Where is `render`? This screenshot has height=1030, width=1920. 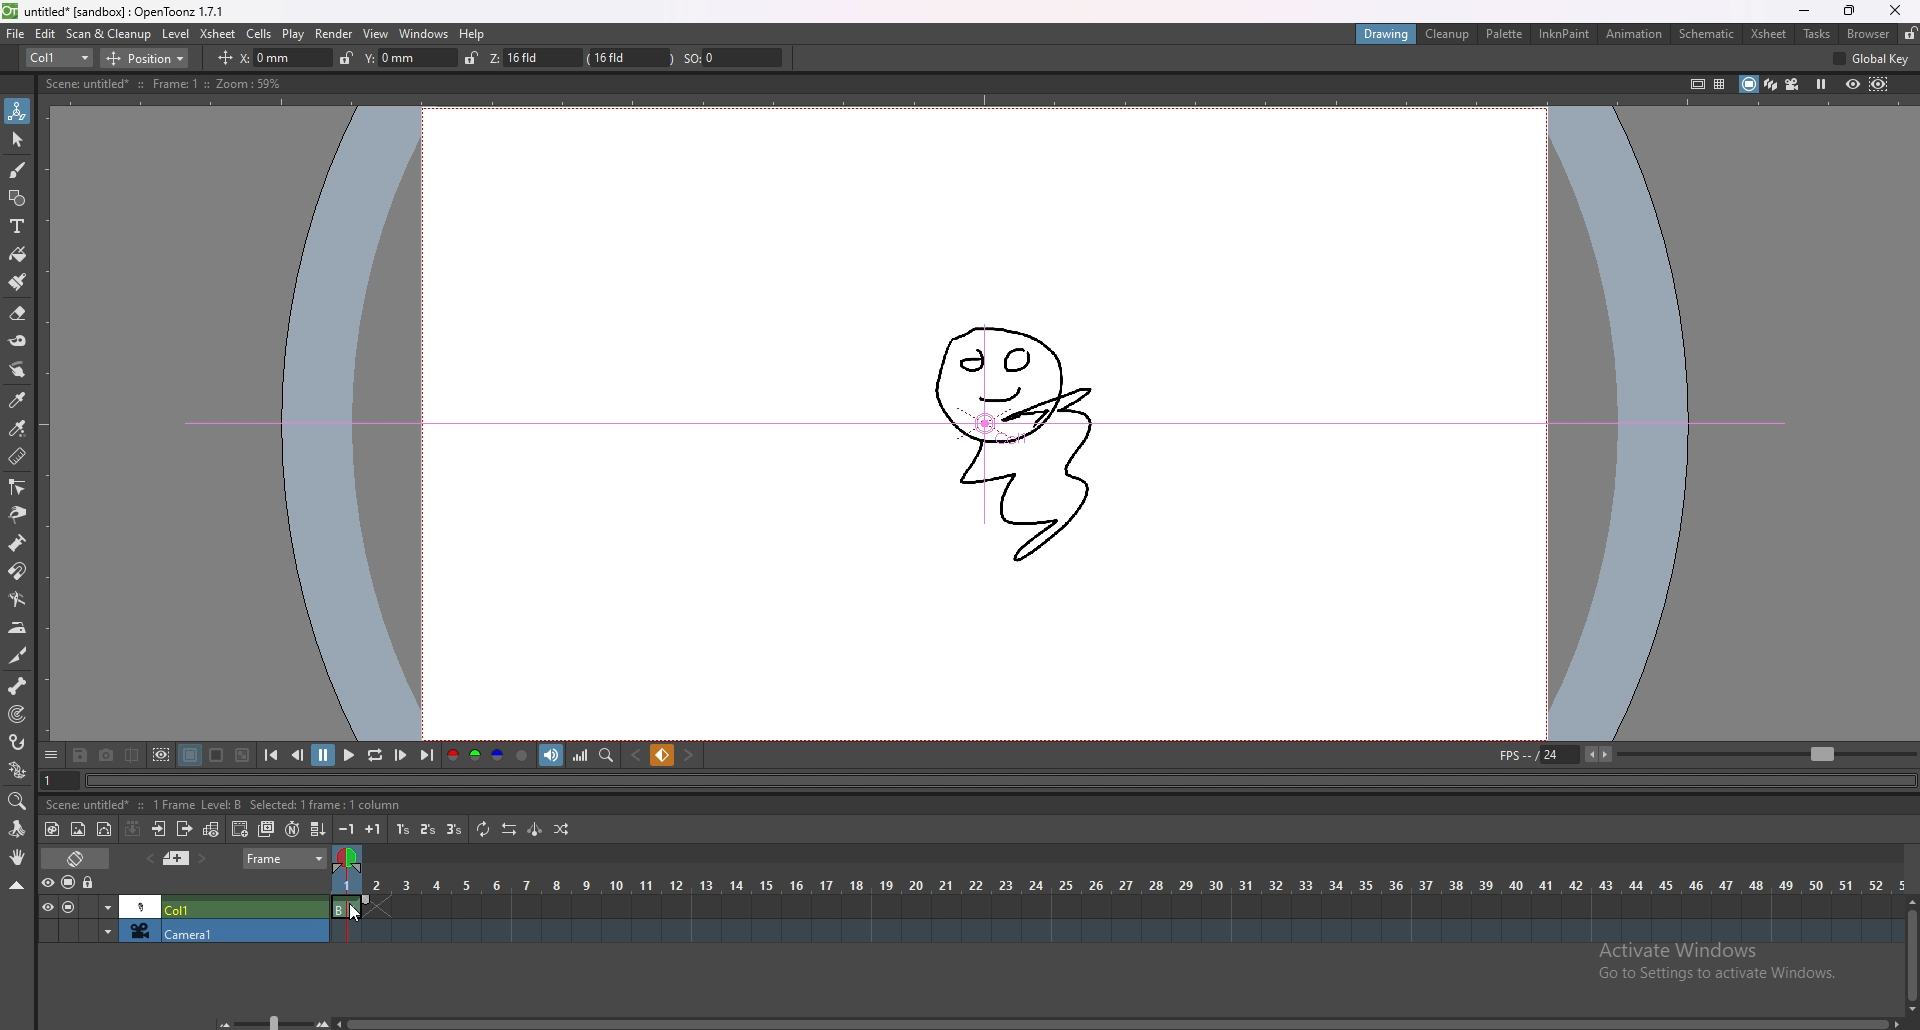
render is located at coordinates (335, 33).